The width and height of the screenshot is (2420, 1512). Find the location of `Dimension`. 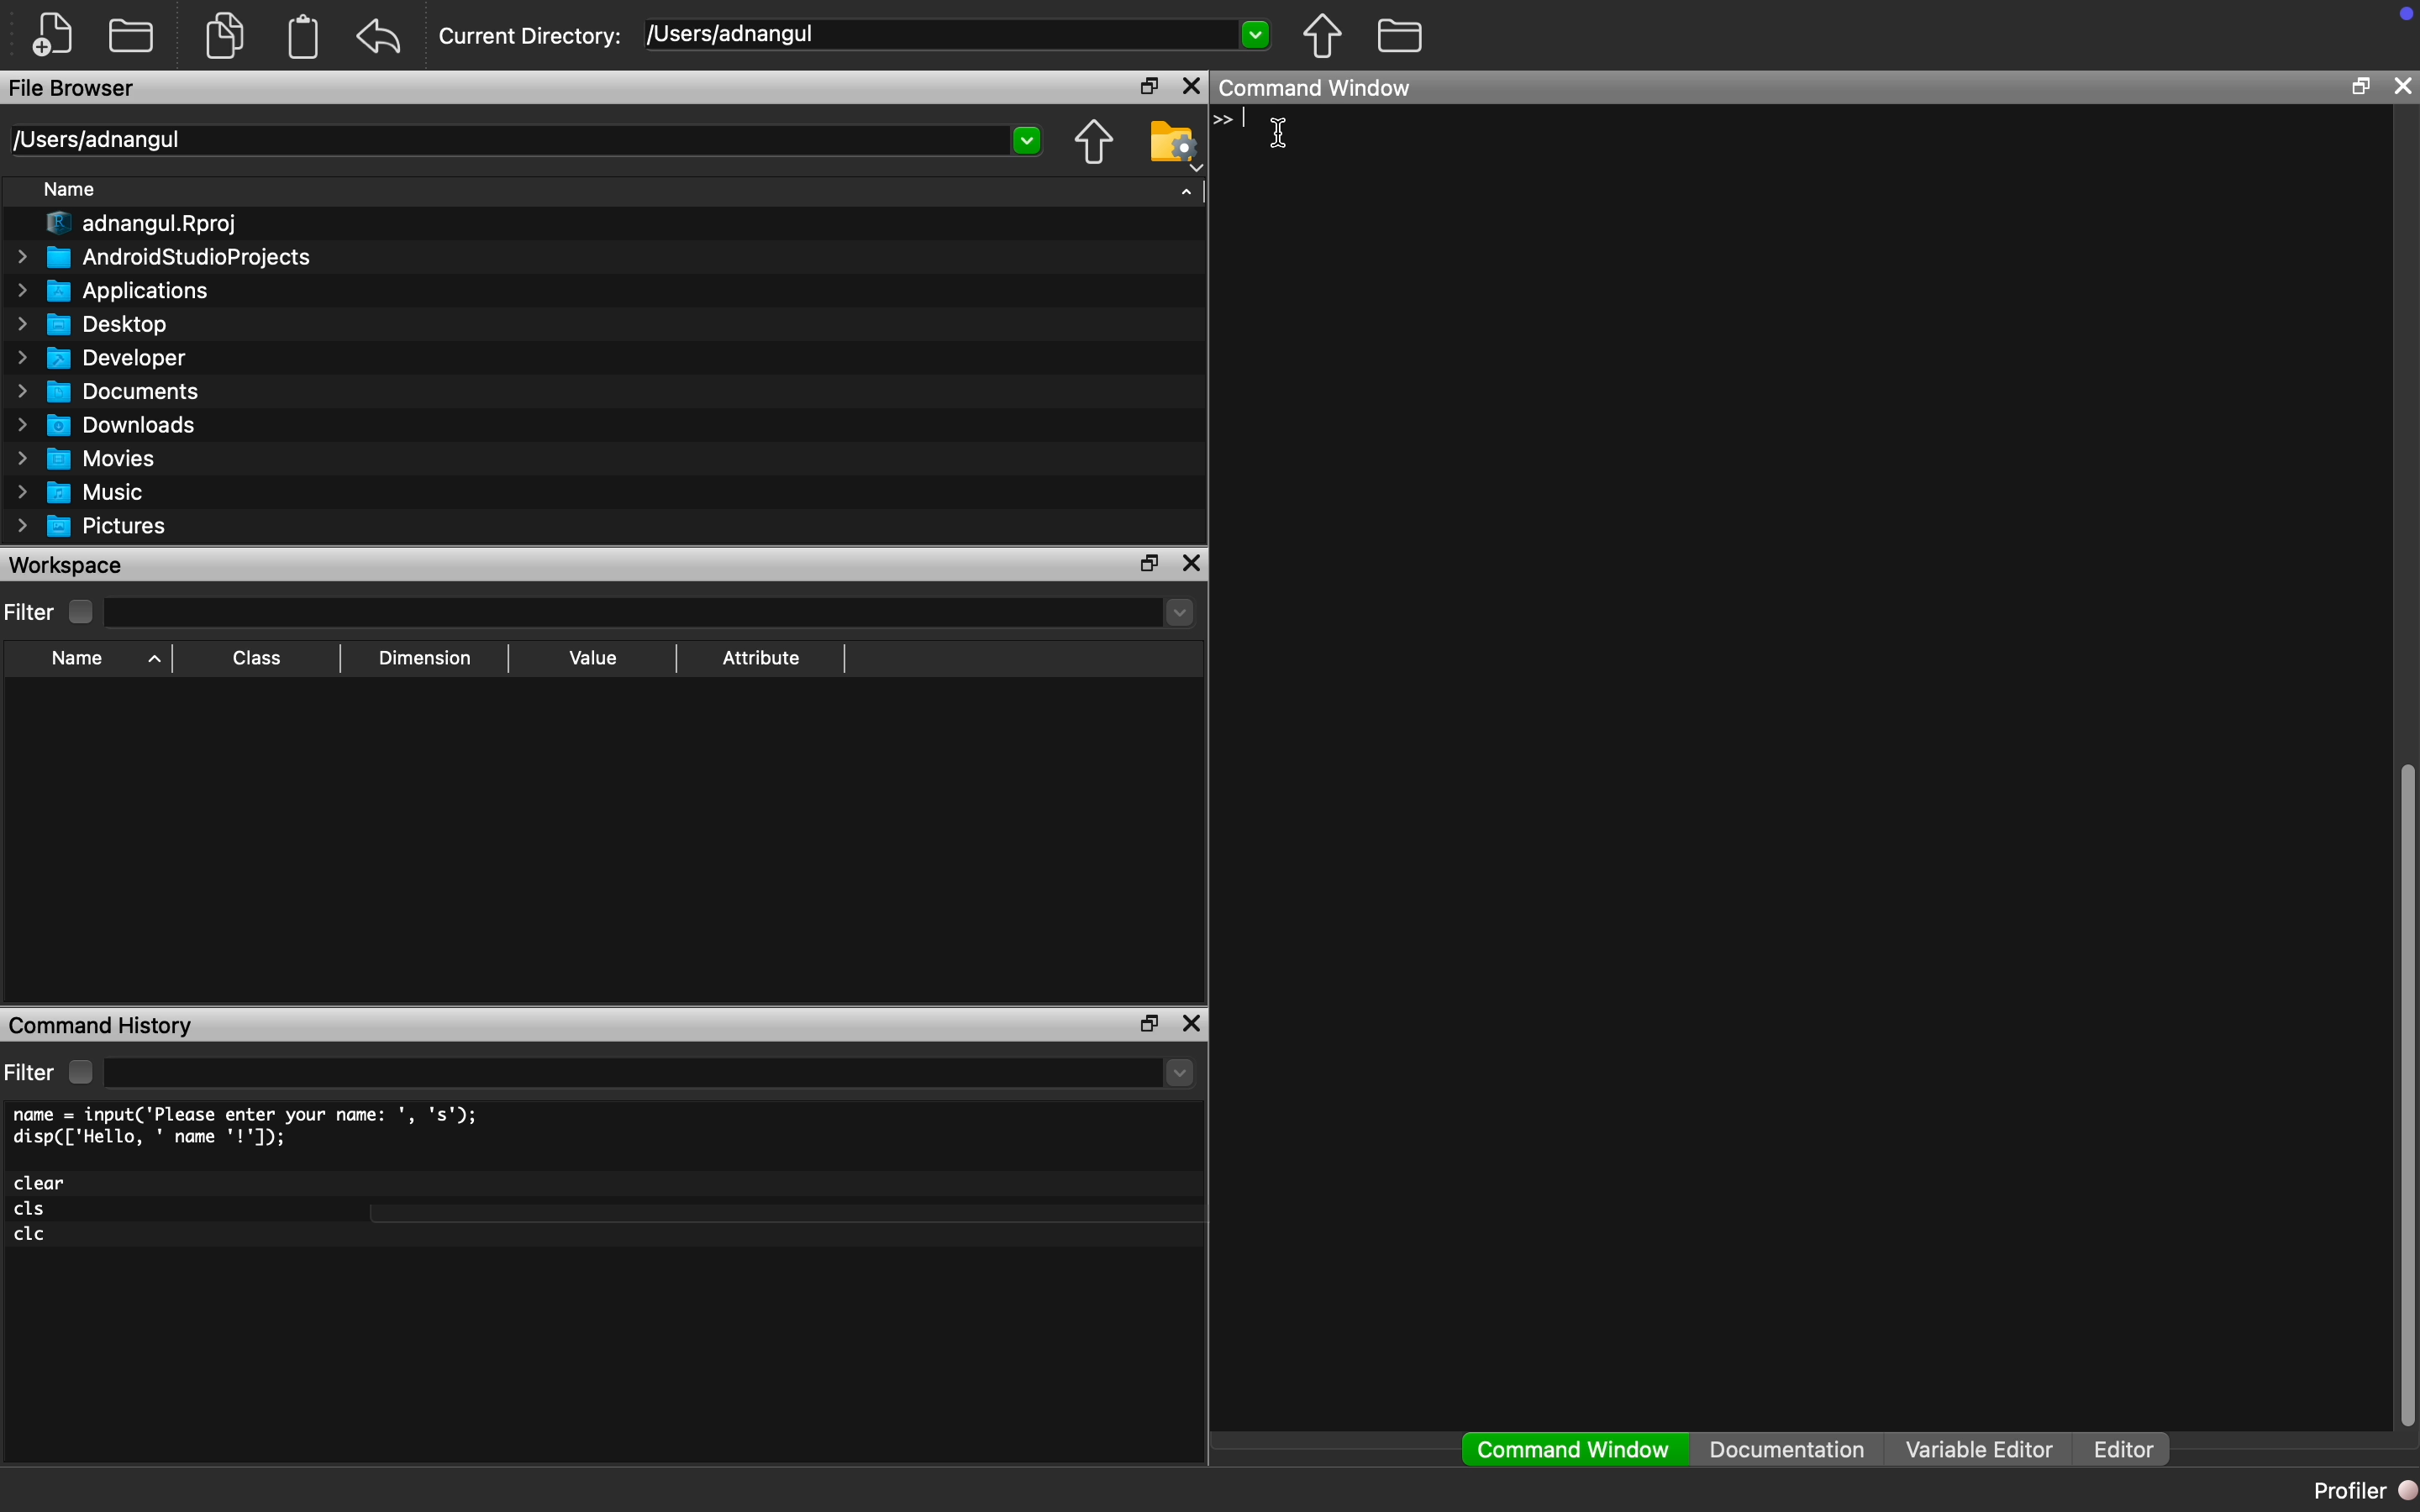

Dimension is located at coordinates (425, 659).